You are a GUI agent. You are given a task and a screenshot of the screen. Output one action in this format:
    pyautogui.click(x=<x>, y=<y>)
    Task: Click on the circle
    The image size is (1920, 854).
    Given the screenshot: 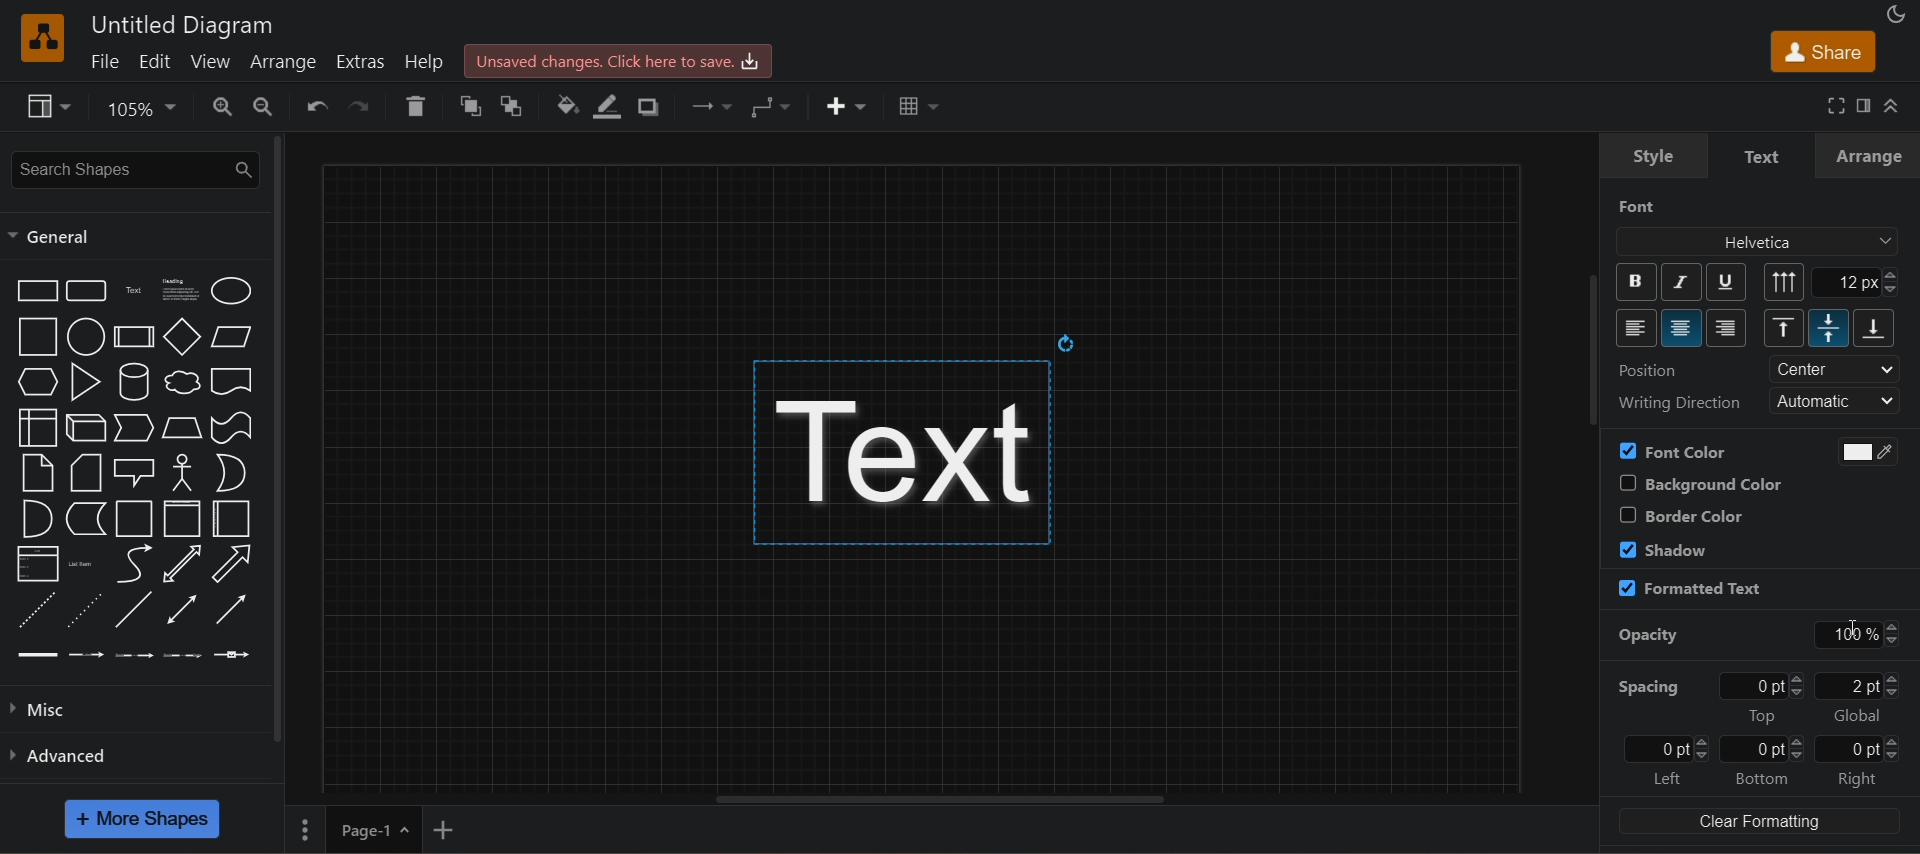 What is the action you would take?
    pyautogui.click(x=87, y=337)
    